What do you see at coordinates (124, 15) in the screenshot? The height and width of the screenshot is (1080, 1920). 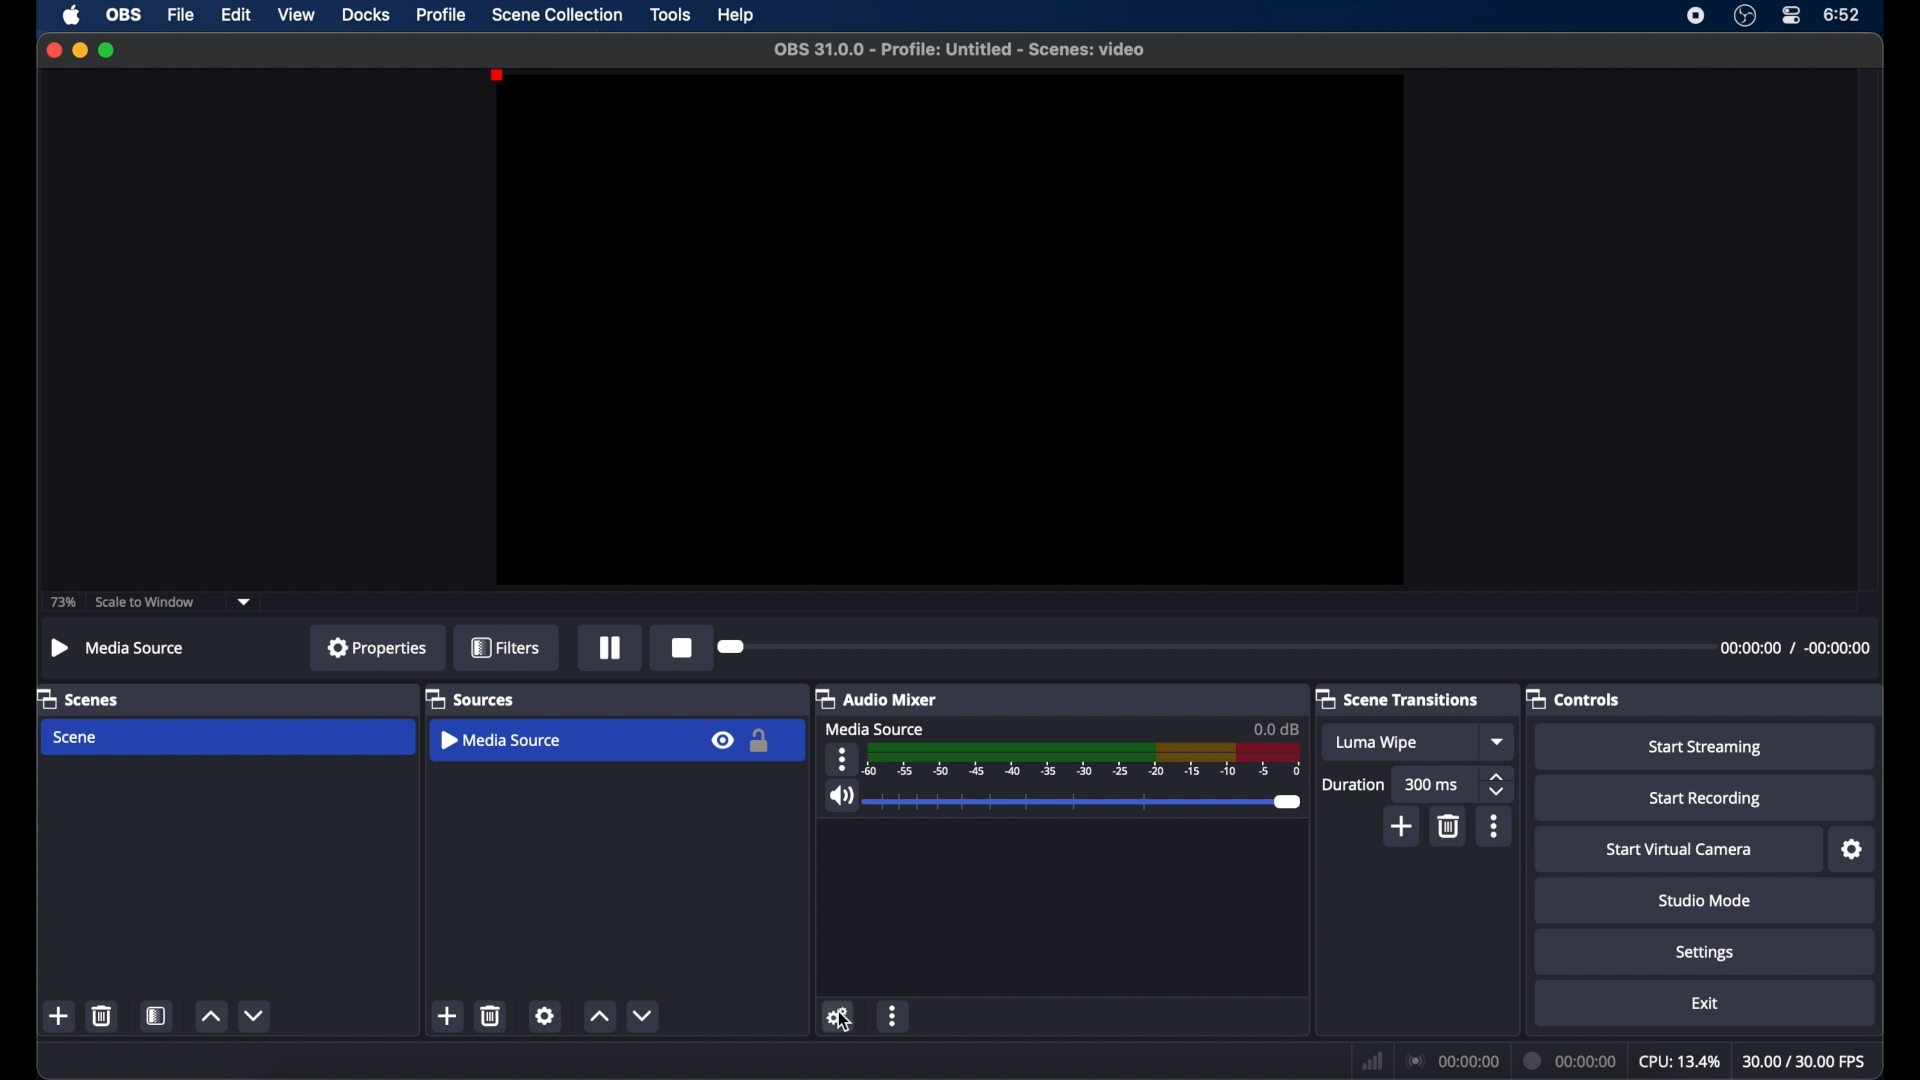 I see `obs` at bounding box center [124, 15].